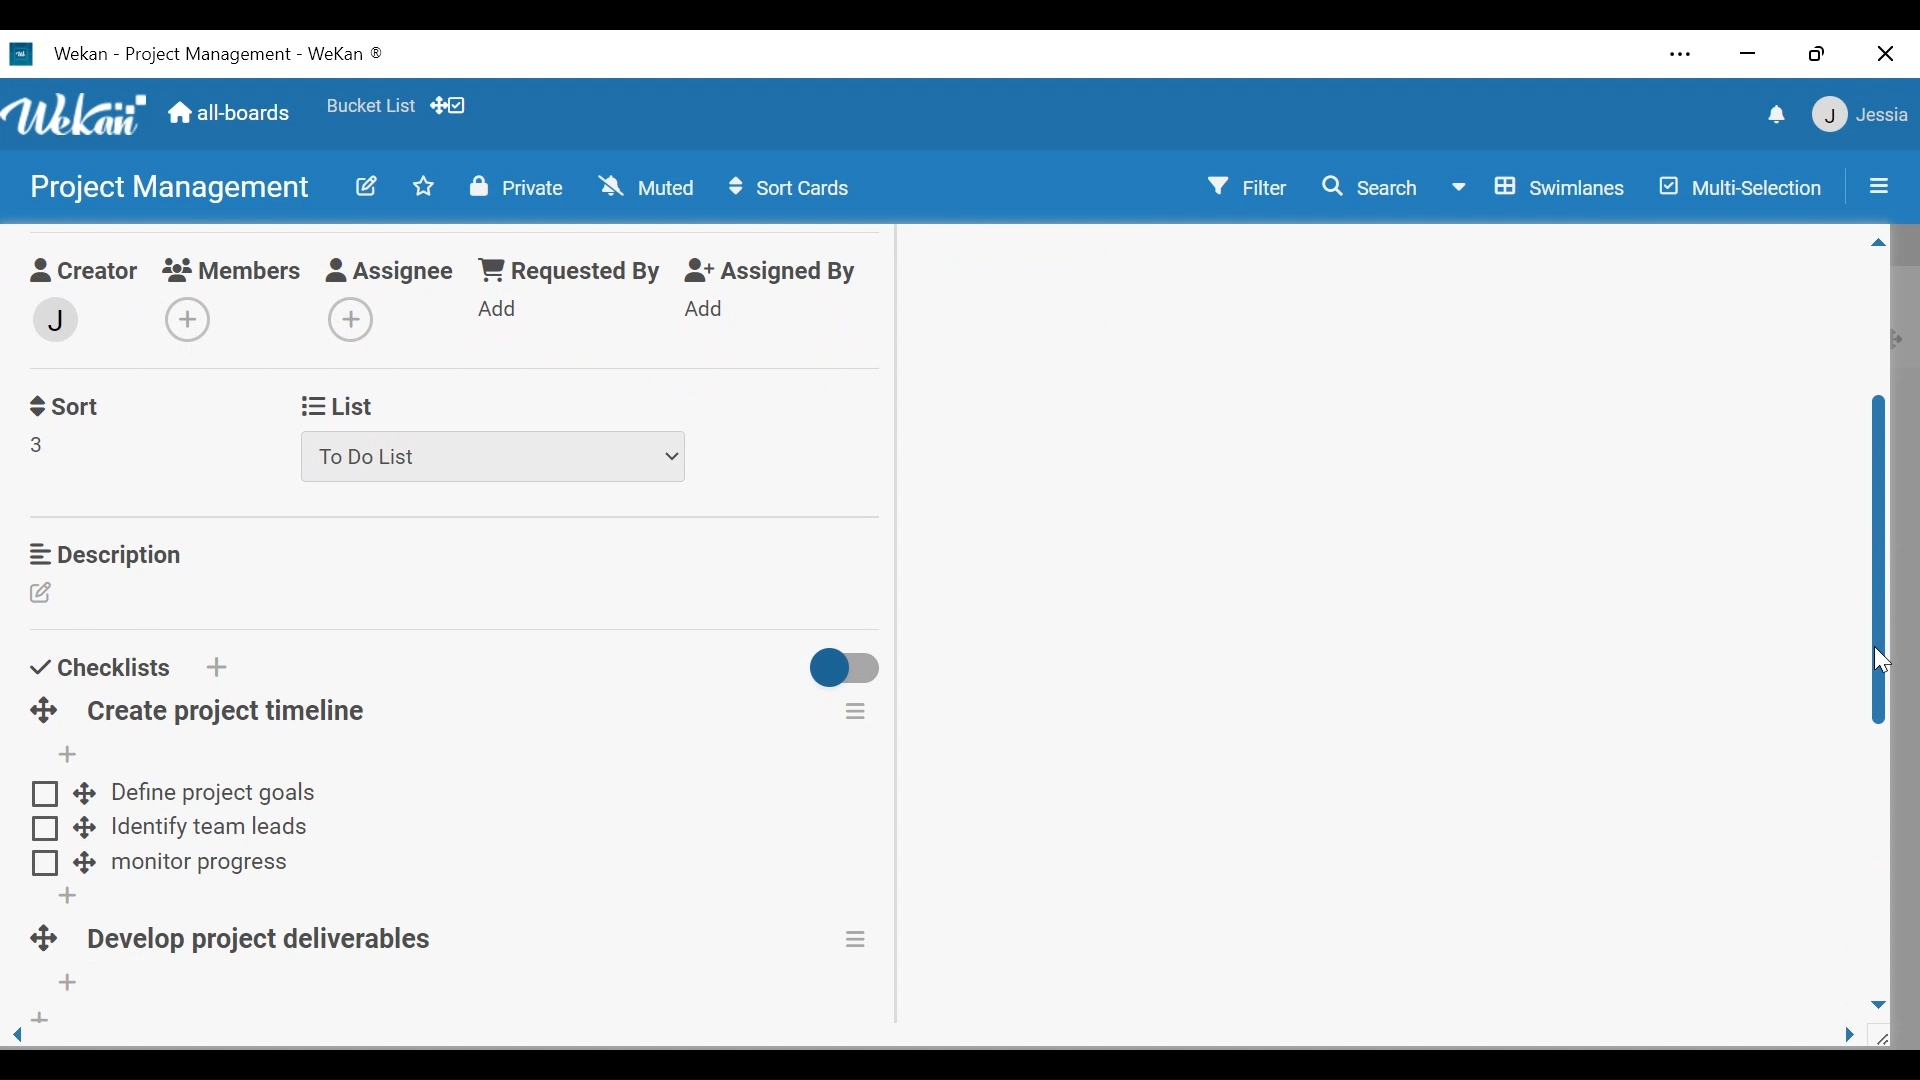 Image resolution: width=1920 pixels, height=1080 pixels. I want to click on Open/Close Sidebar, so click(1877, 184).